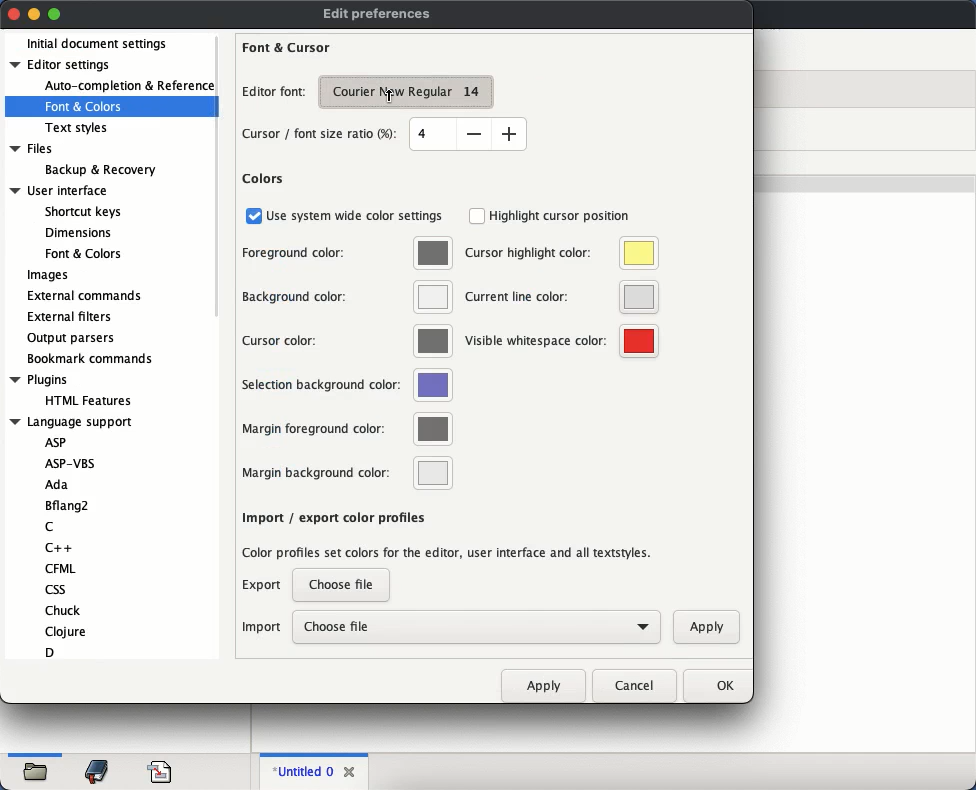  I want to click on margin foreground color, so click(344, 428).